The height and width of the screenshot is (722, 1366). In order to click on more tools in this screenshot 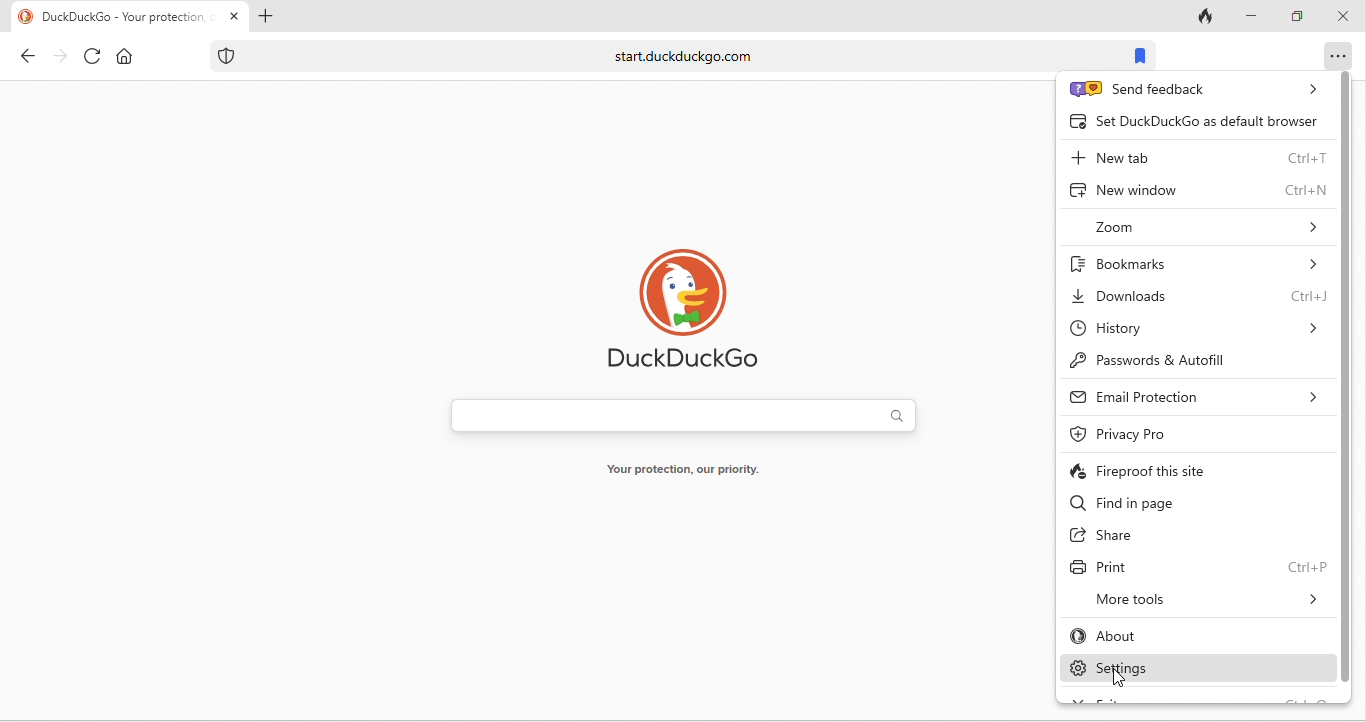, I will do `click(1204, 598)`.